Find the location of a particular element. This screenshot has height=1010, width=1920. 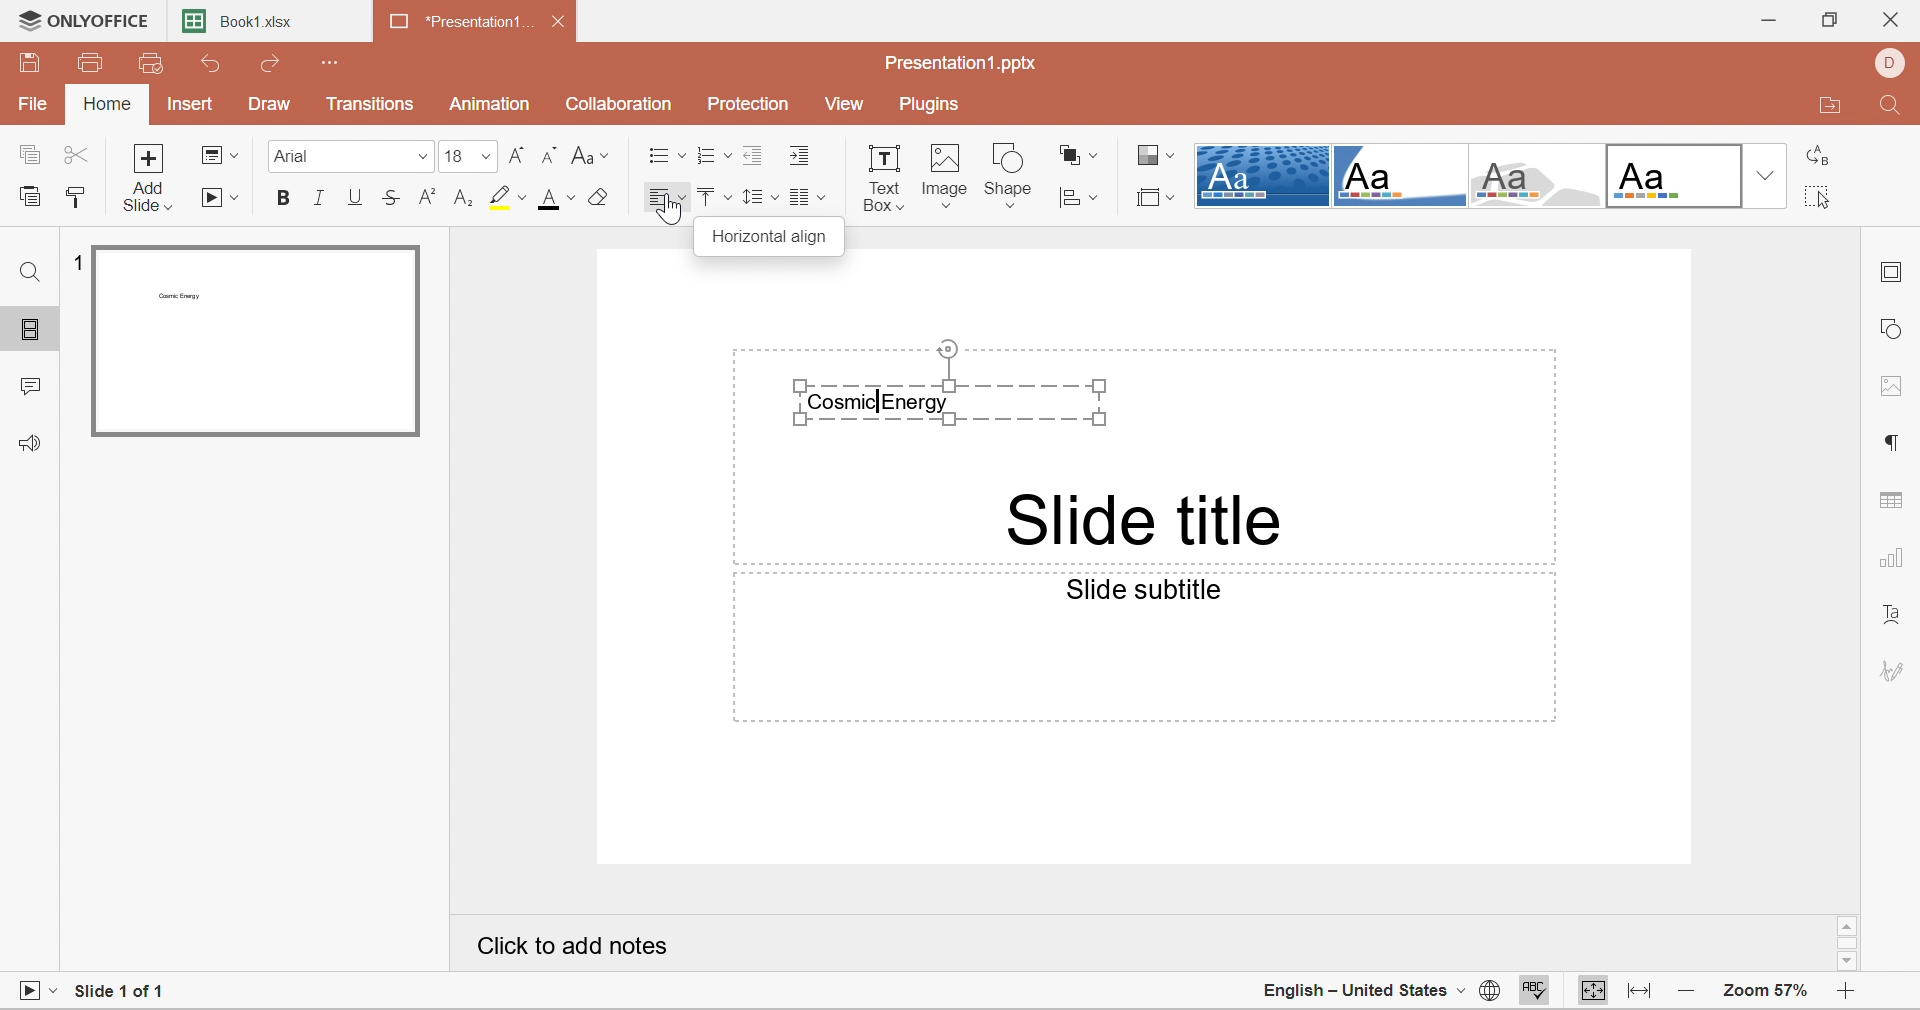

Text Art settings is located at coordinates (1897, 617).